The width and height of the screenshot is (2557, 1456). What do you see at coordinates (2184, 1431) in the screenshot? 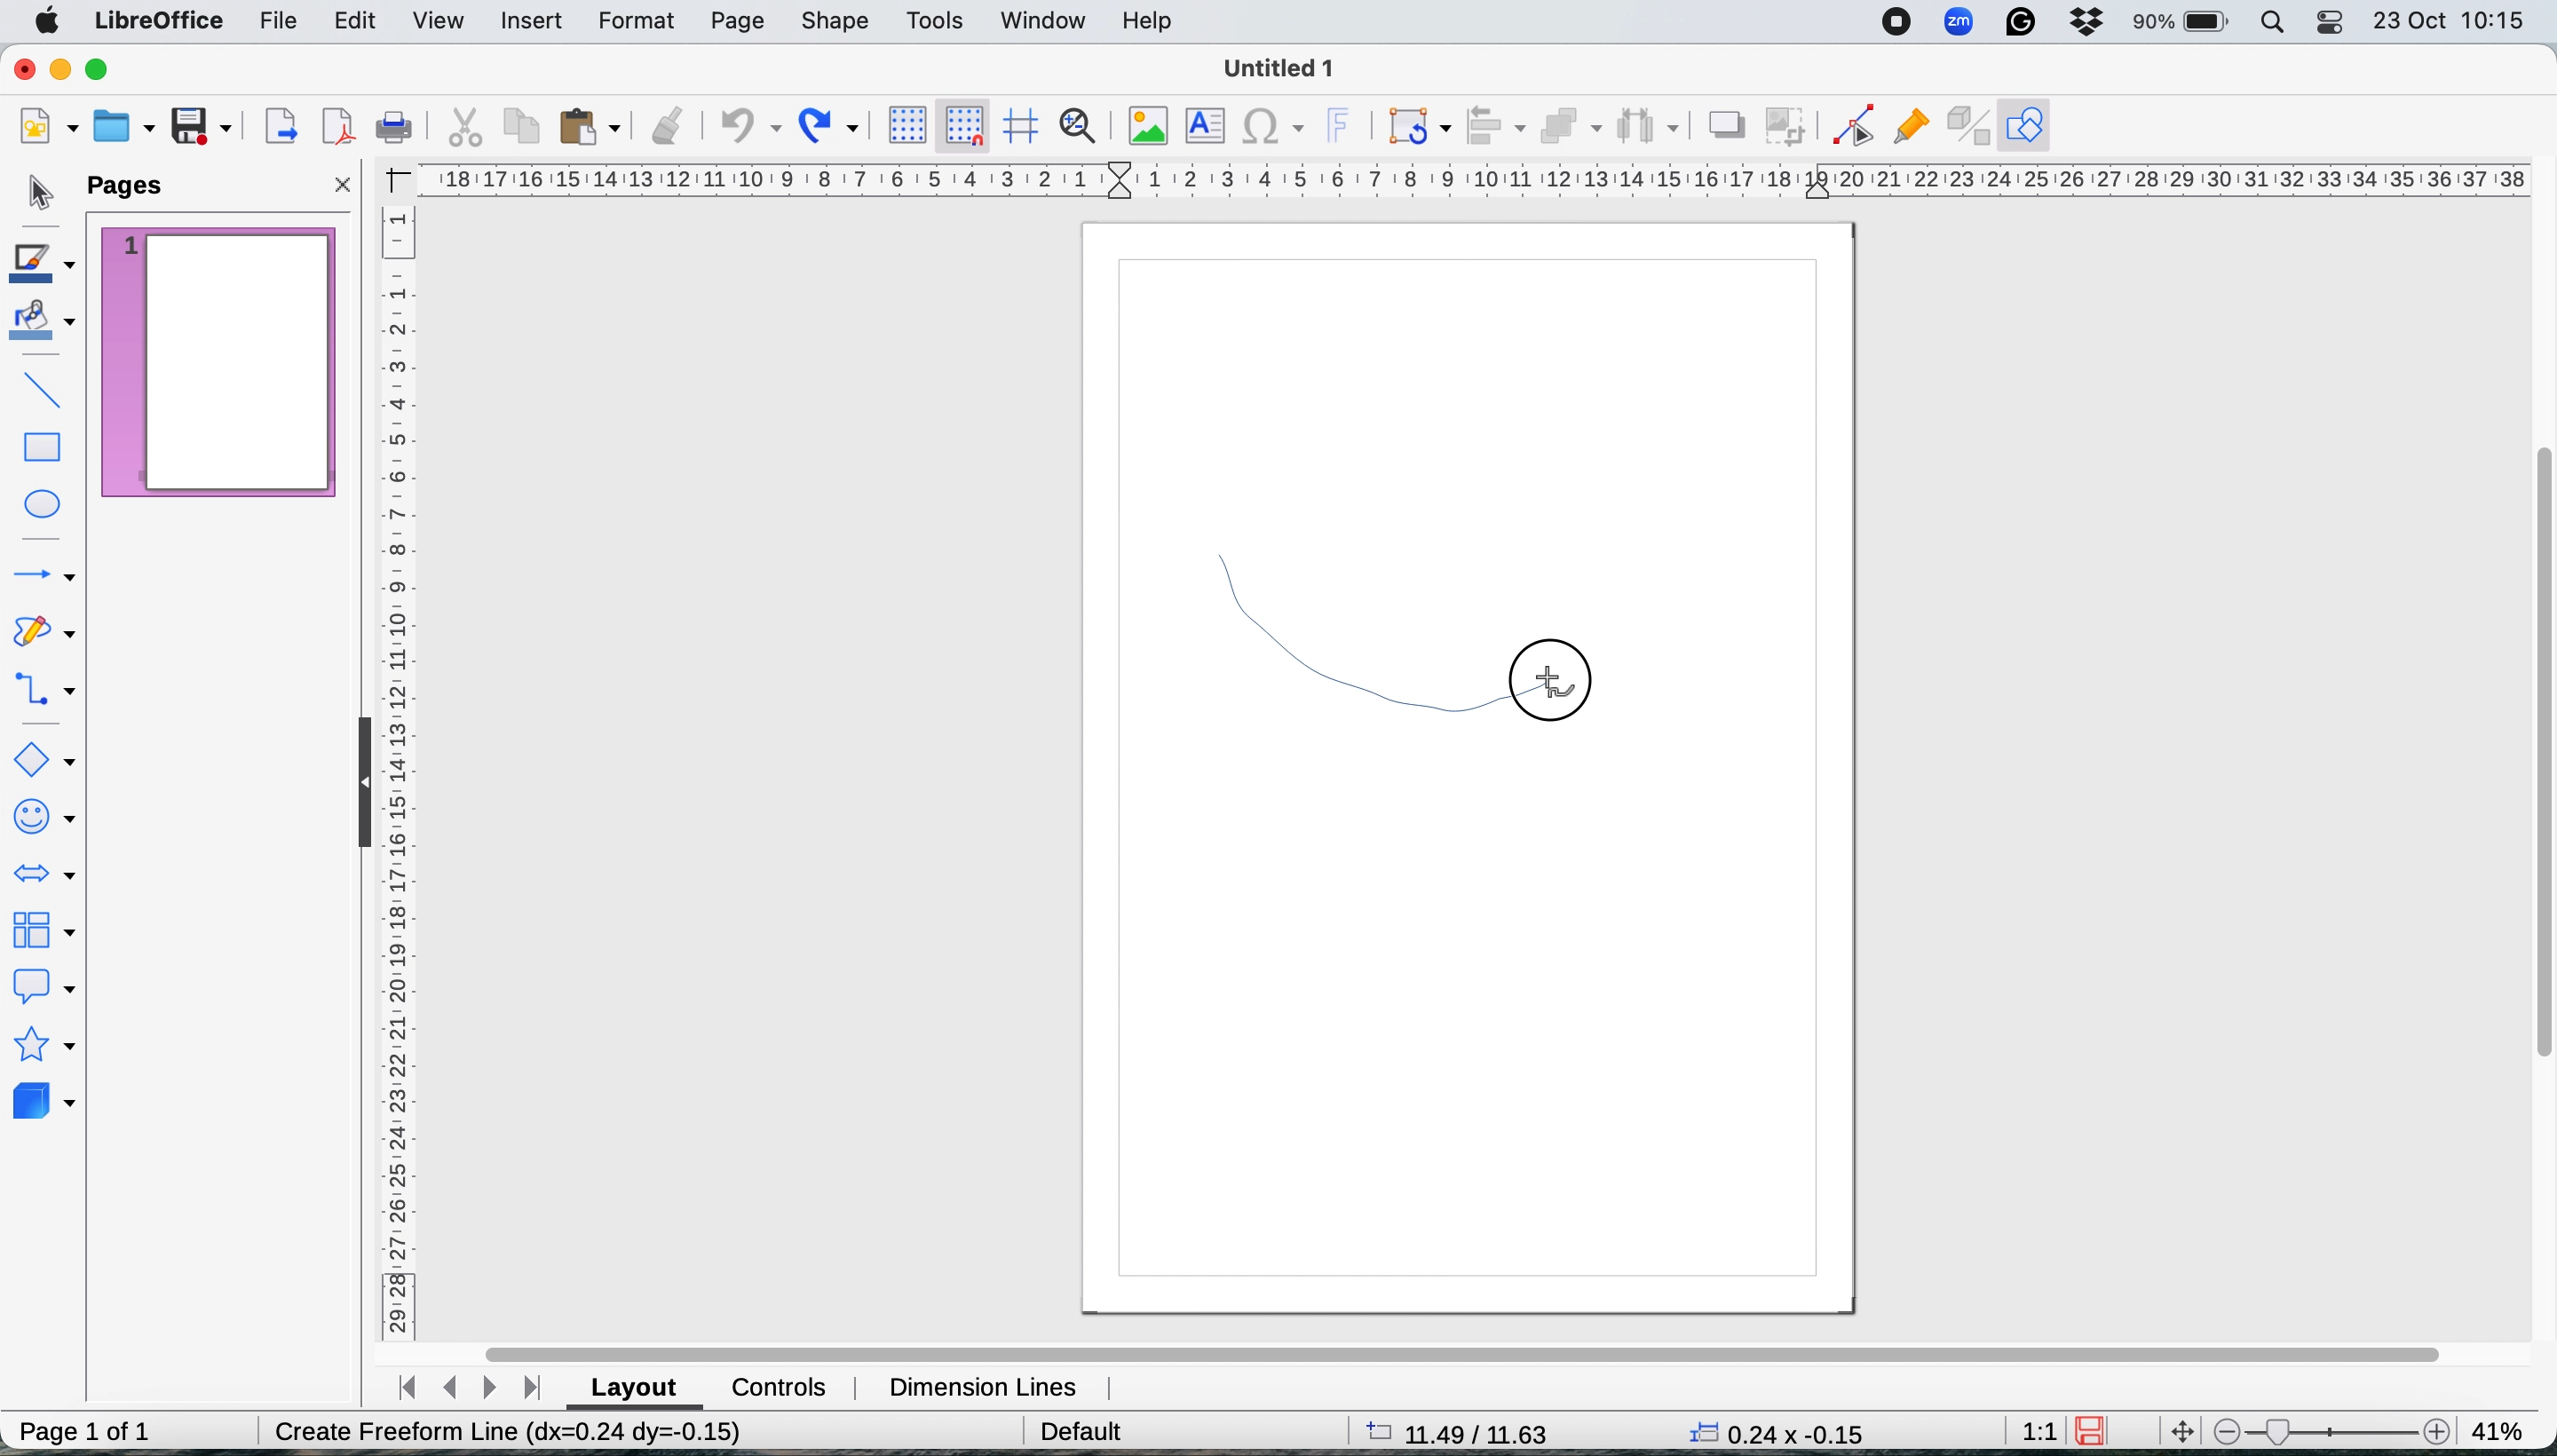
I see `move` at bounding box center [2184, 1431].